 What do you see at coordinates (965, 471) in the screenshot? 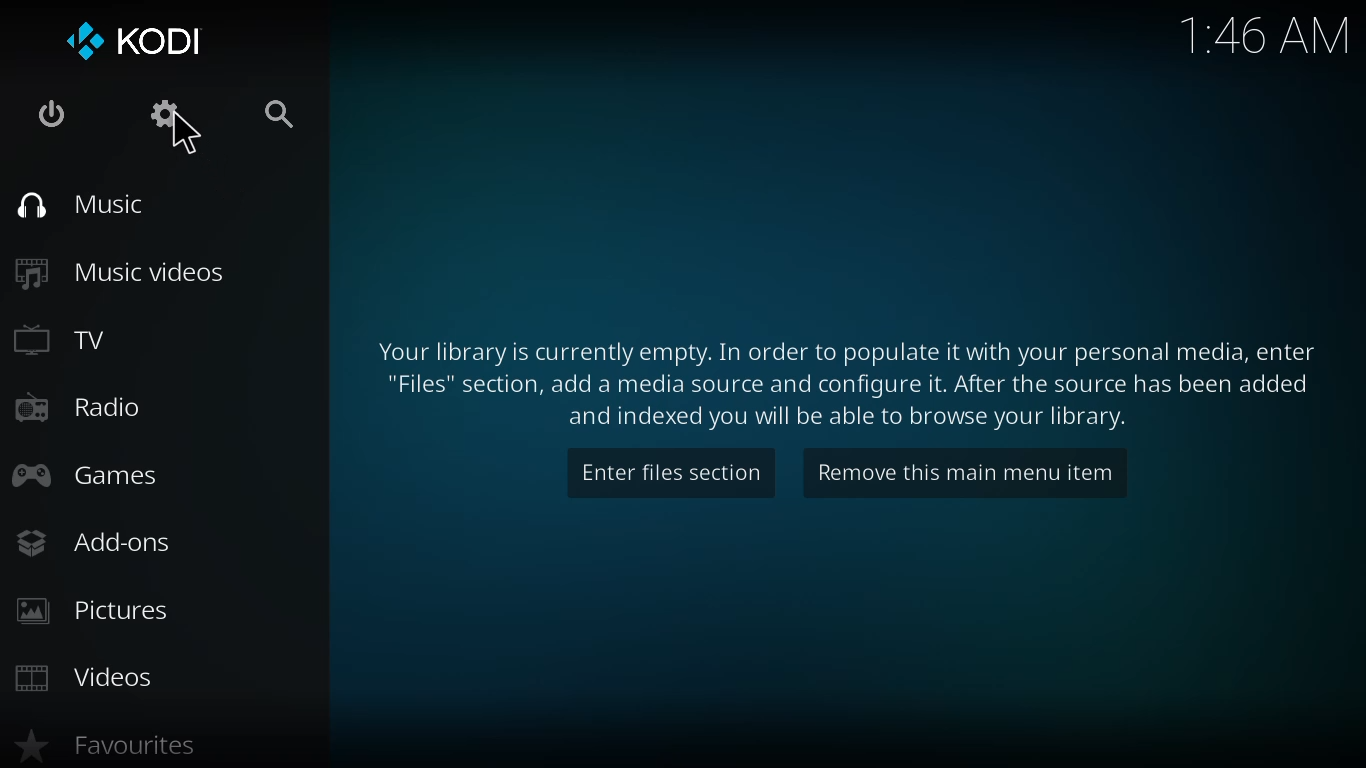
I see `remove this main menu item` at bounding box center [965, 471].